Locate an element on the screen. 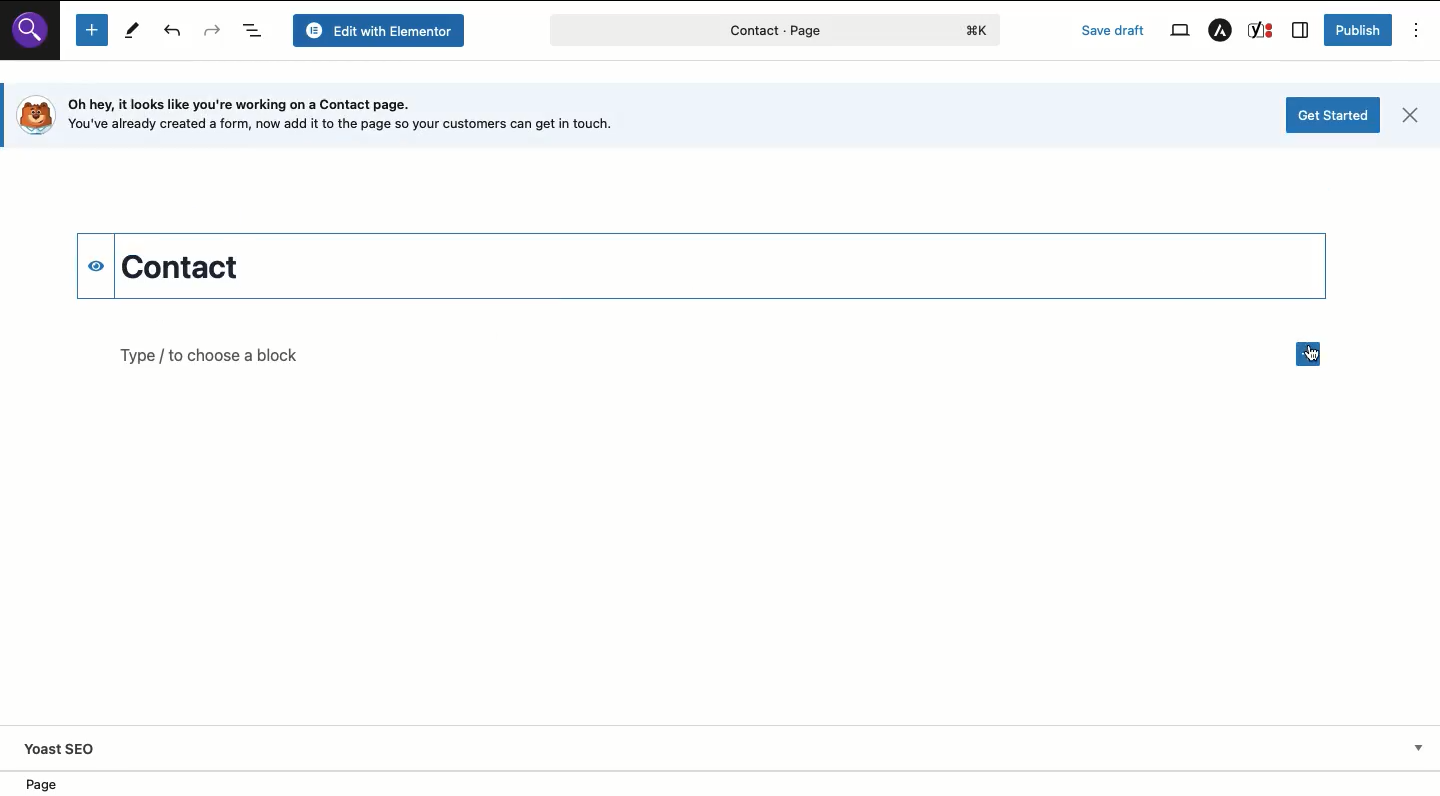  logo is located at coordinates (981, 30).